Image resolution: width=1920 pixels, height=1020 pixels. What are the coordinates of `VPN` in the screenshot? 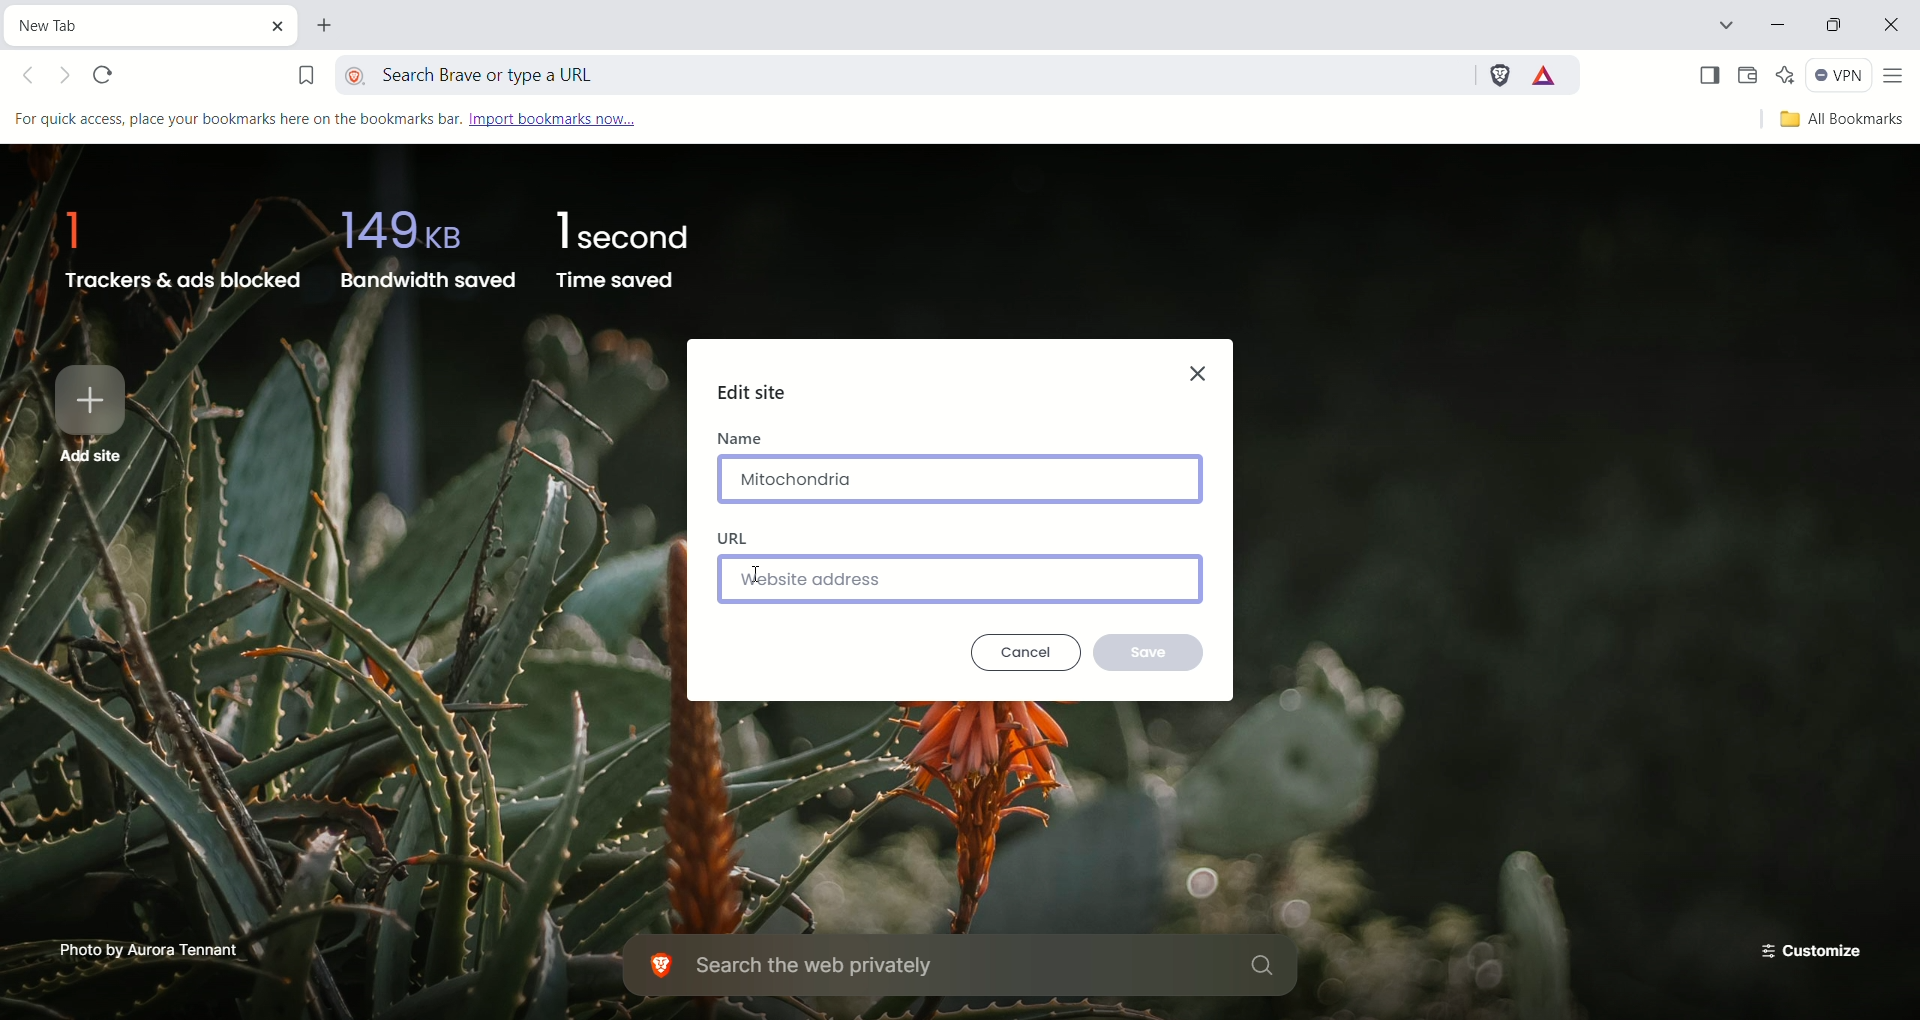 It's located at (1838, 78).